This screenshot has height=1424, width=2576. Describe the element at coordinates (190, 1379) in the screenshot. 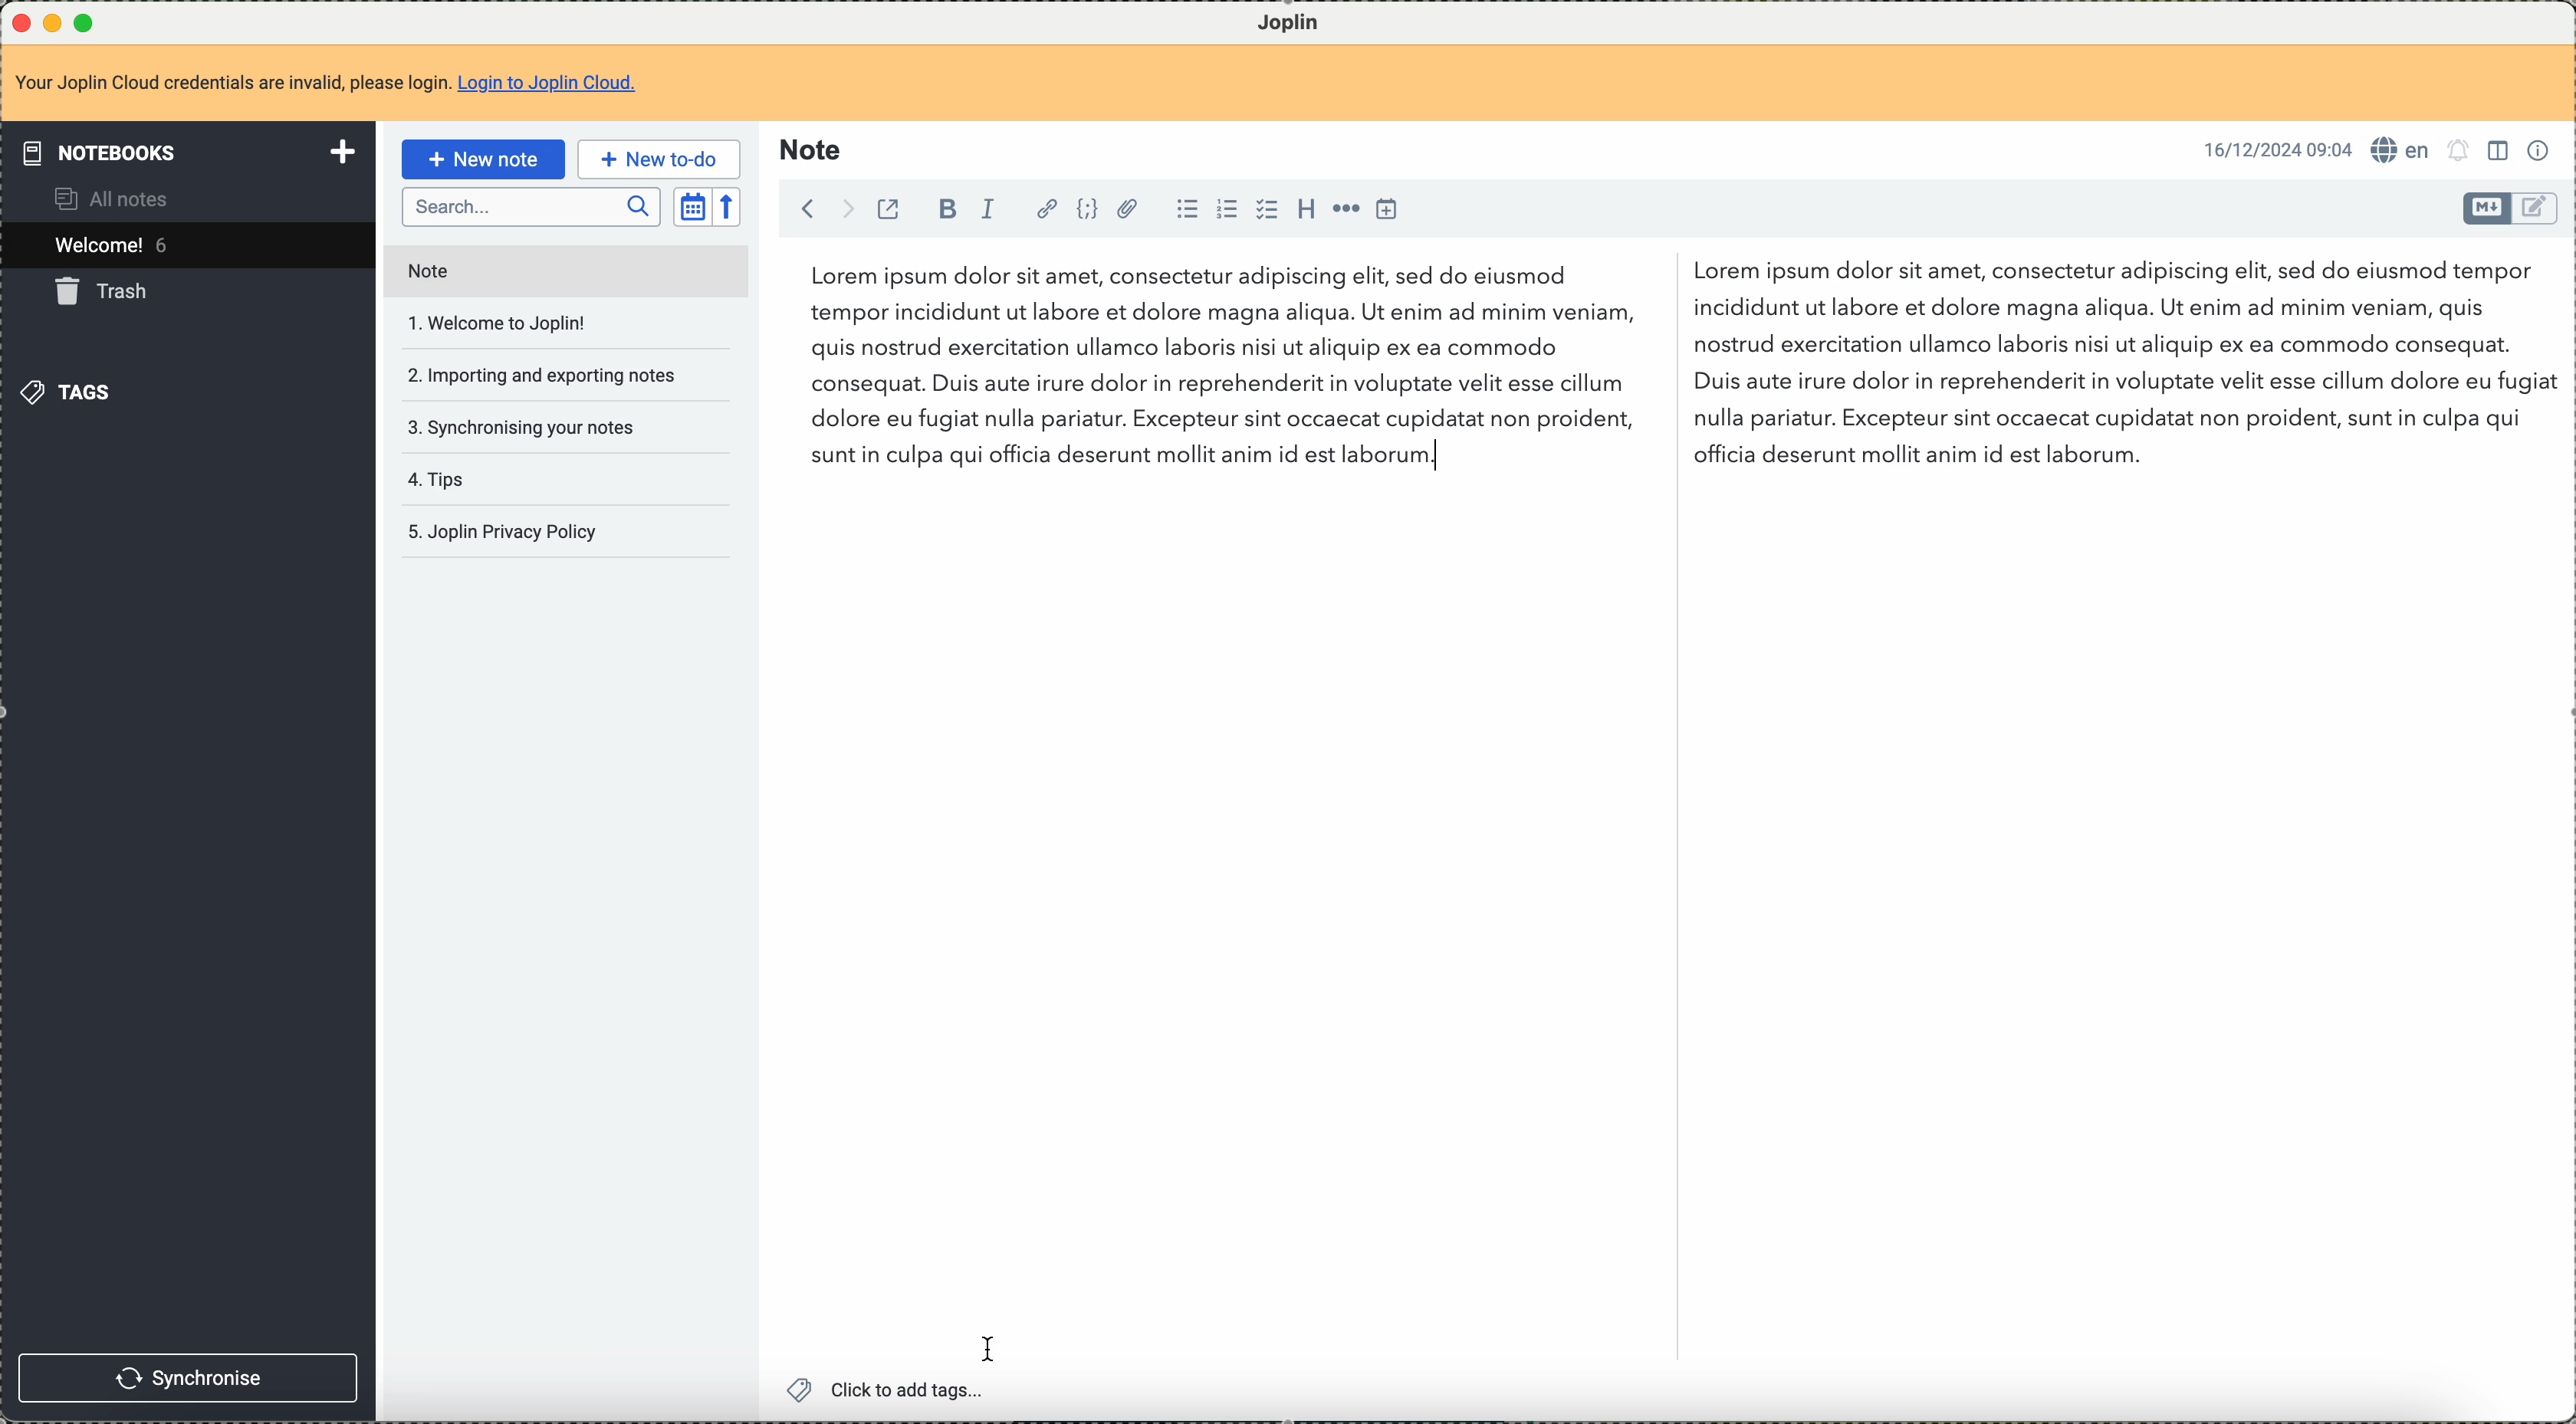

I see `synchronise` at that location.